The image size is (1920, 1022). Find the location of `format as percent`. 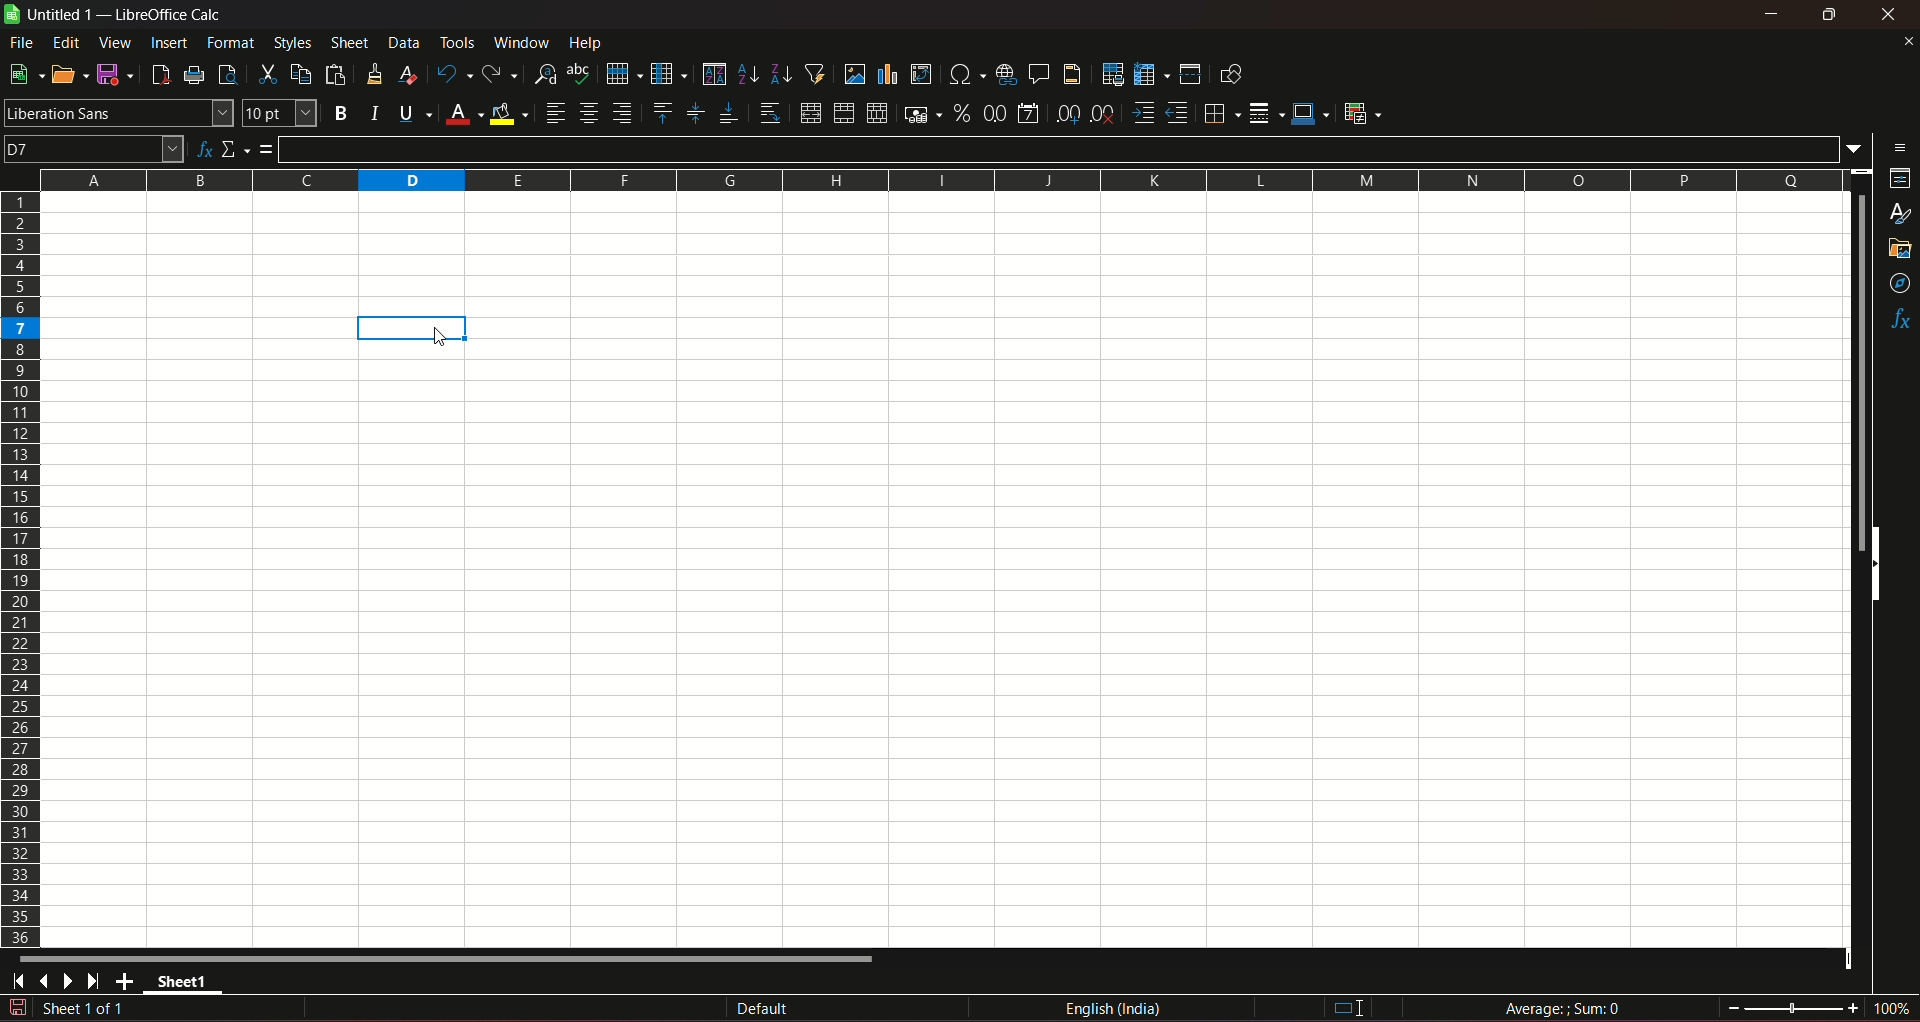

format as percent is located at coordinates (961, 112).